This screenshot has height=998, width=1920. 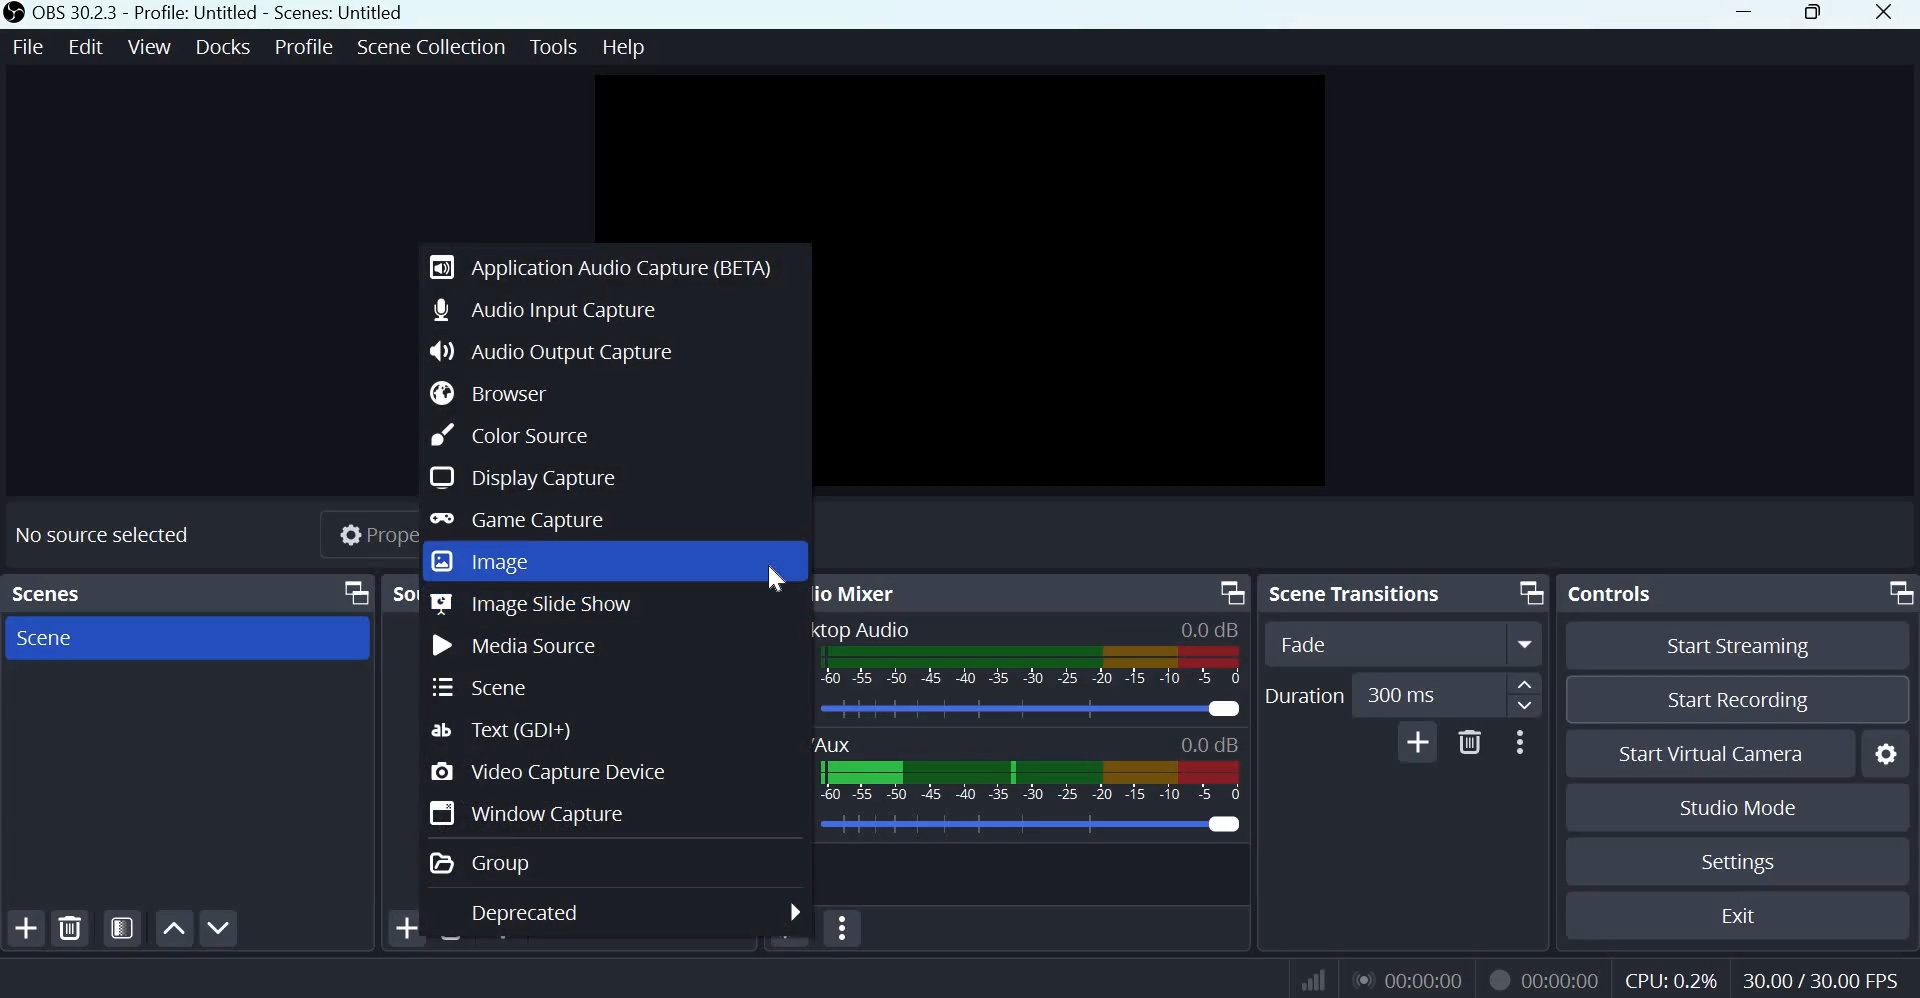 What do you see at coordinates (1032, 711) in the screenshot?
I see `Audio slider` at bounding box center [1032, 711].